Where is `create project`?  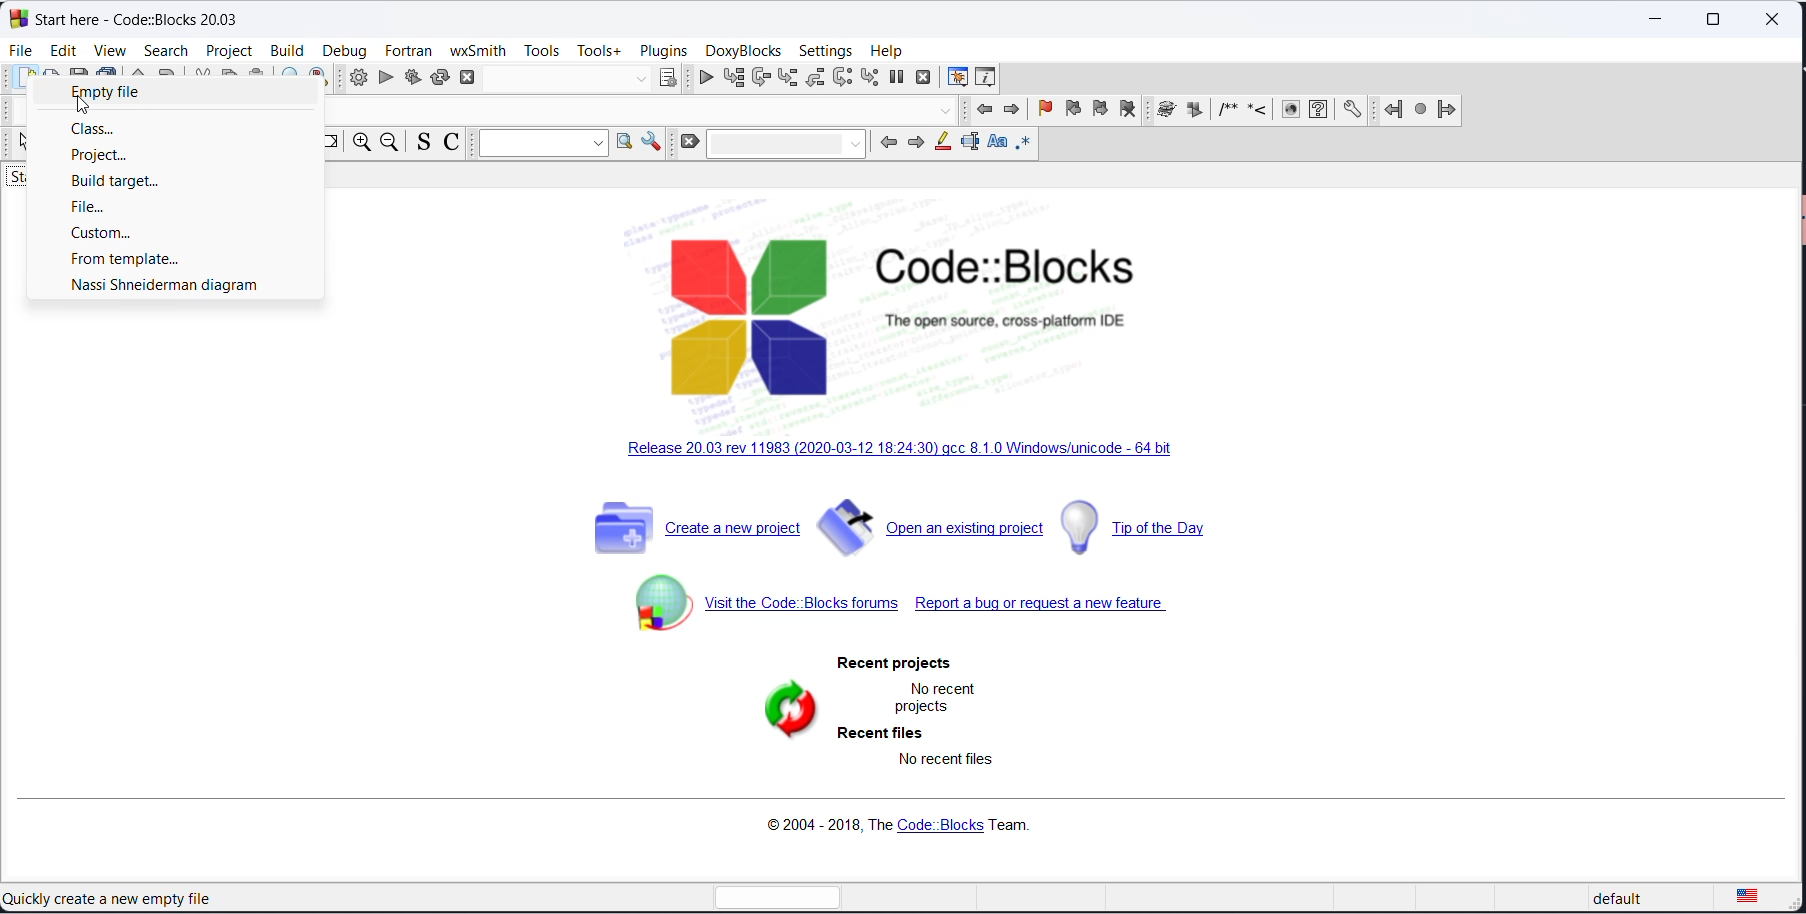 create project is located at coordinates (697, 524).